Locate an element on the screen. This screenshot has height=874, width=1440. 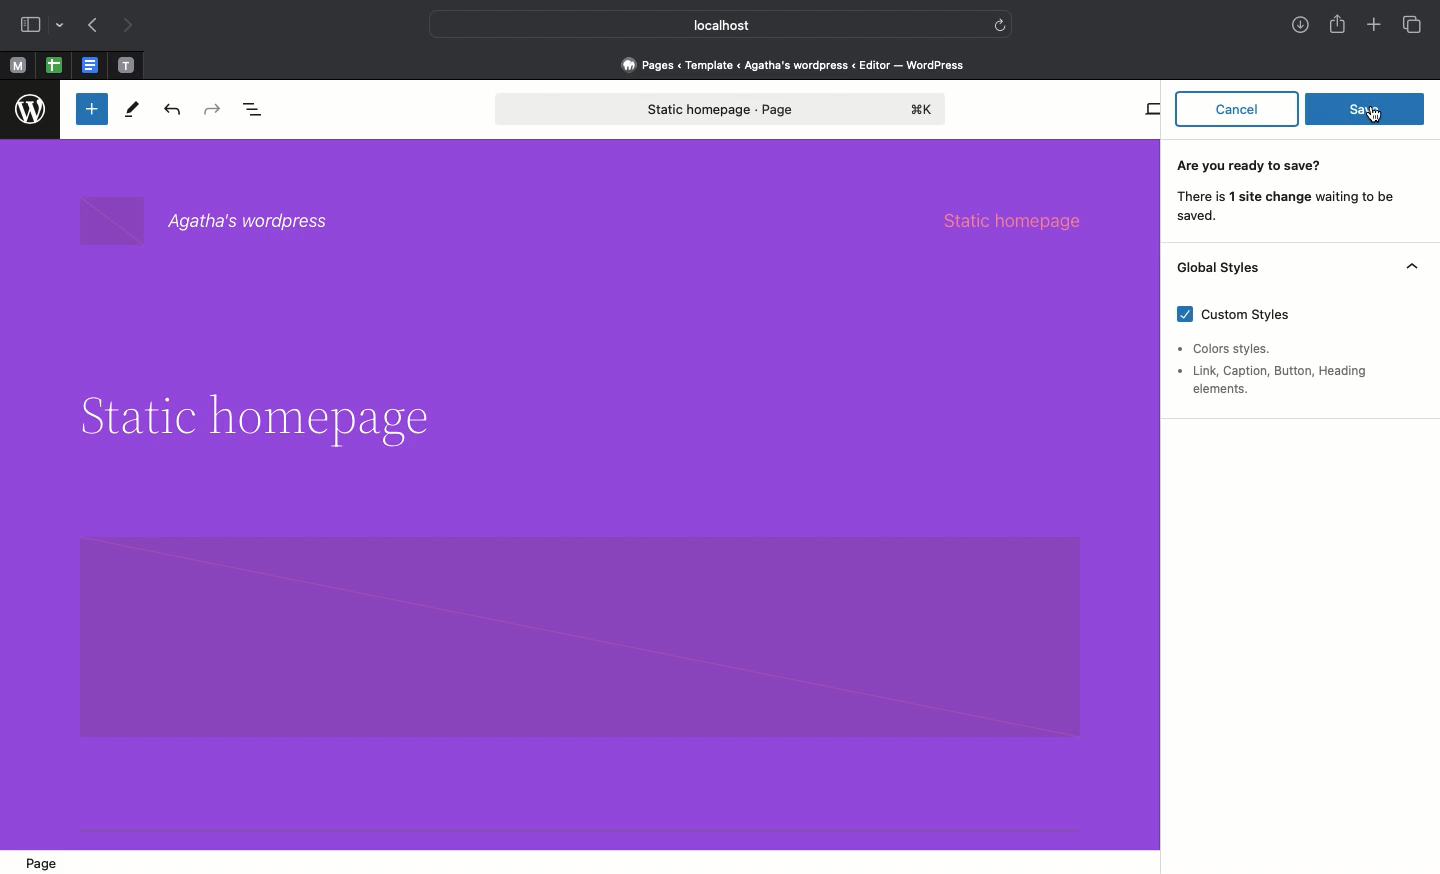
 is located at coordinates (1365, 108).